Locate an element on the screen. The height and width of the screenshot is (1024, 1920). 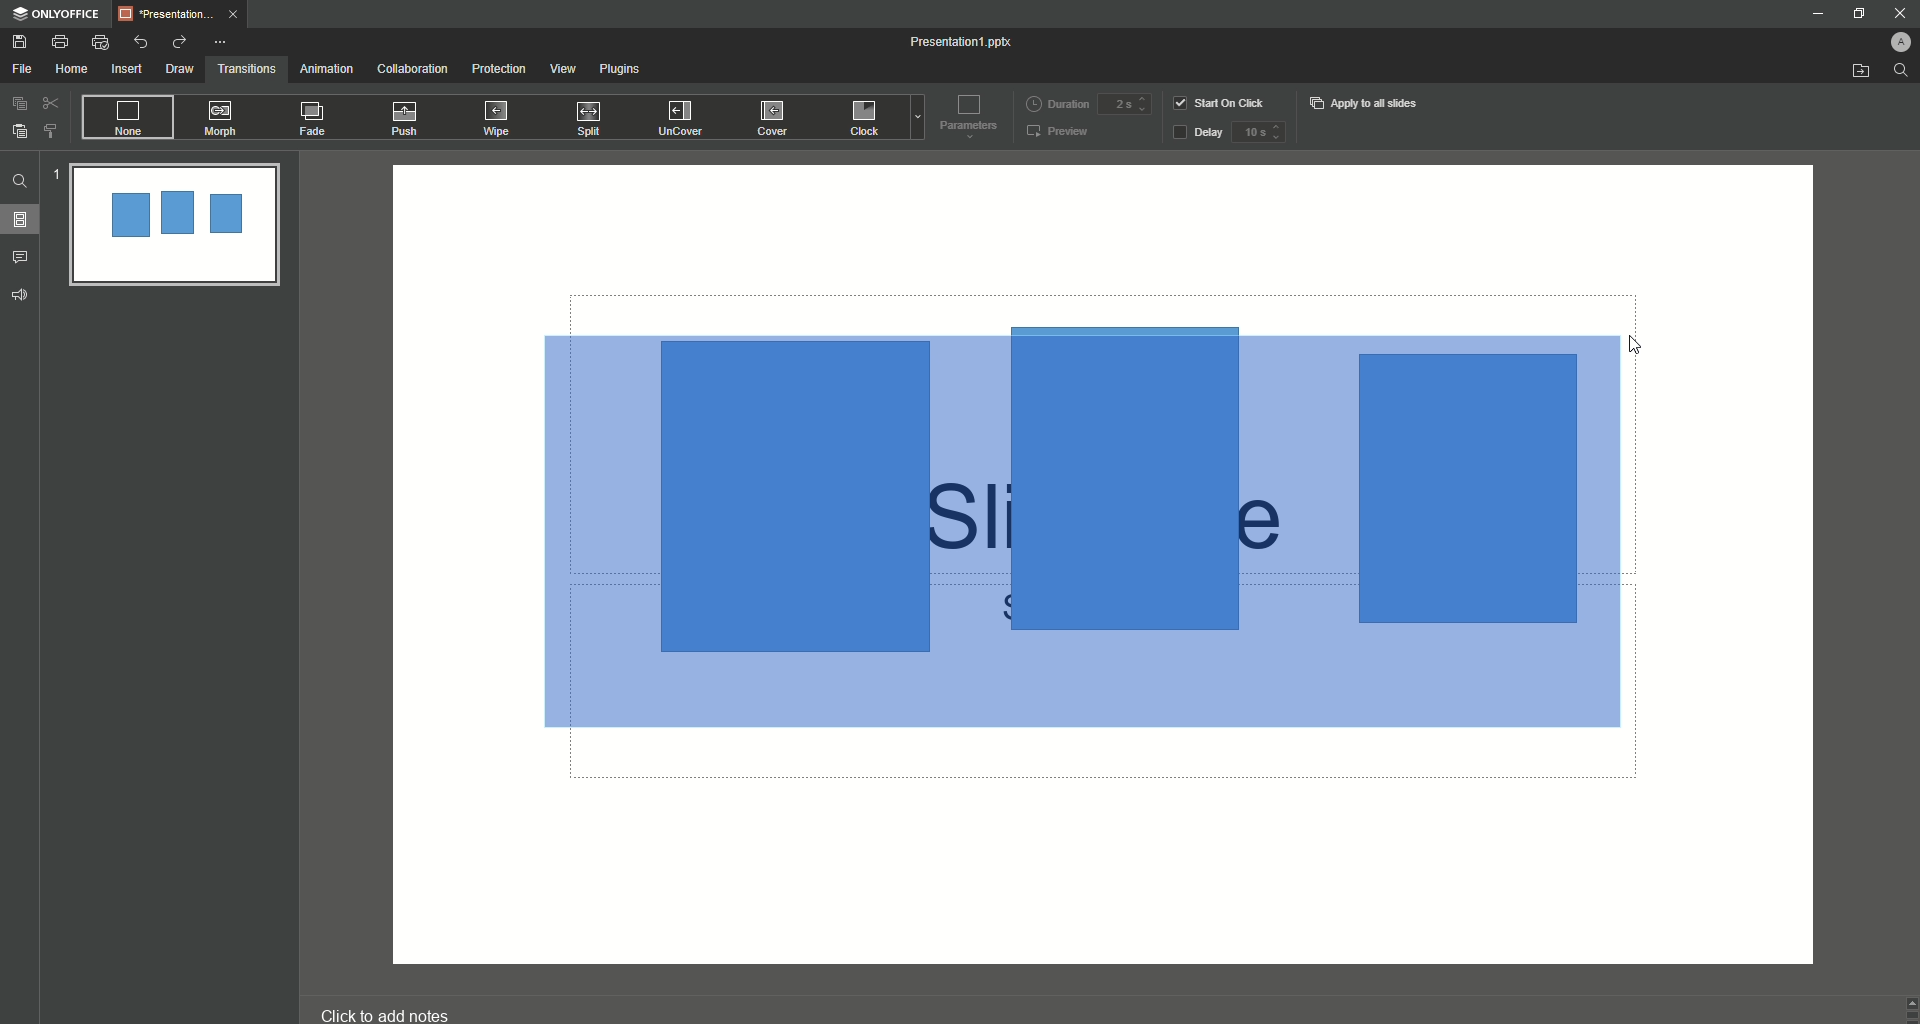
ONLYOFFICE is located at coordinates (56, 14).